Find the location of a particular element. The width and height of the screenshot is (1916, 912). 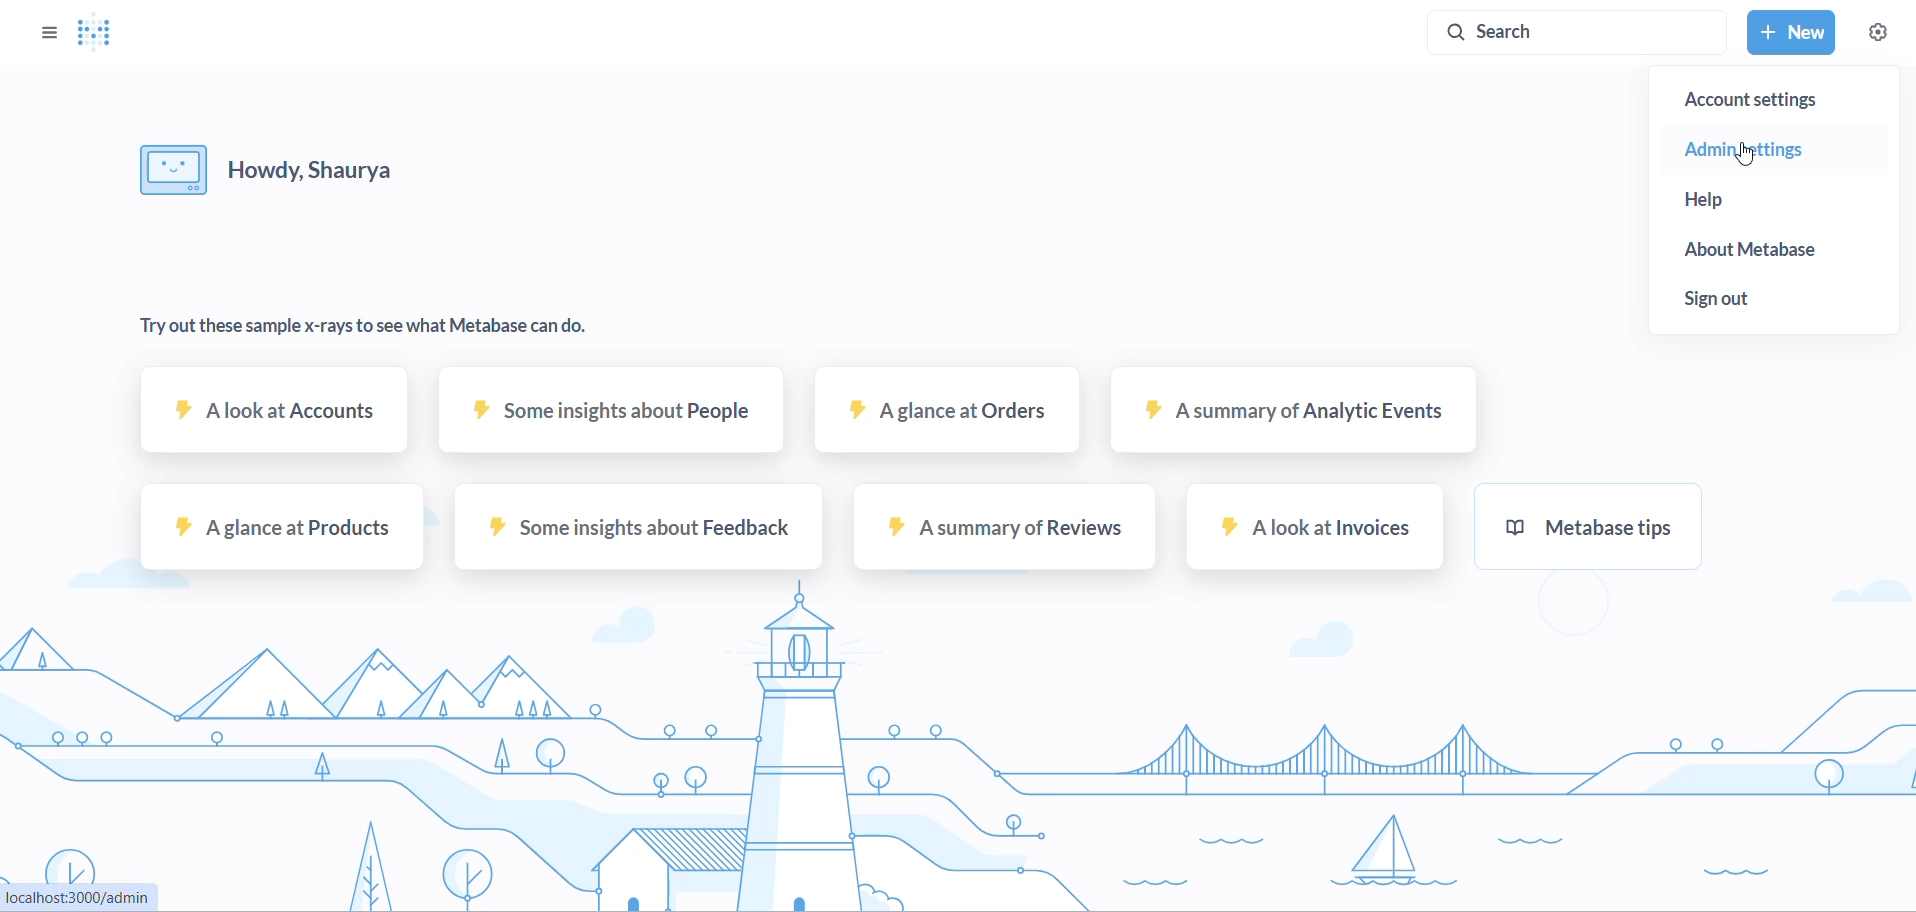

help is located at coordinates (1724, 202).